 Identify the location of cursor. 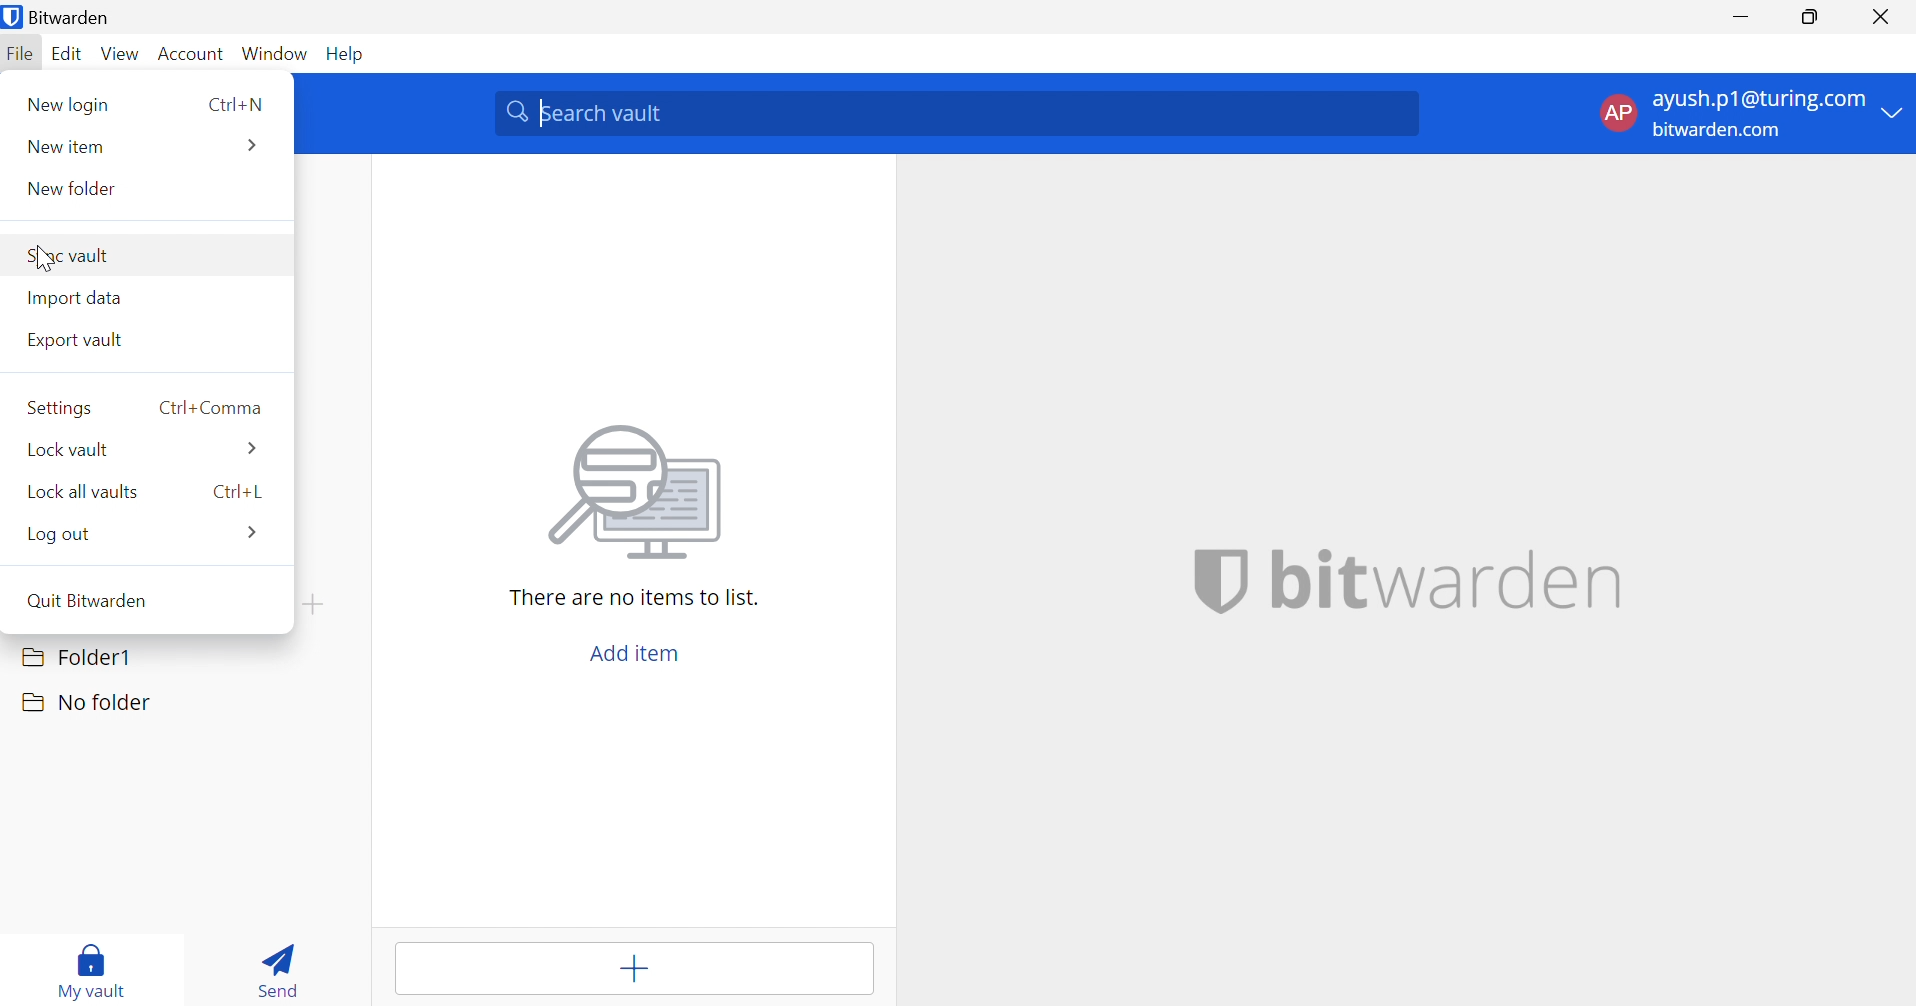
(43, 261).